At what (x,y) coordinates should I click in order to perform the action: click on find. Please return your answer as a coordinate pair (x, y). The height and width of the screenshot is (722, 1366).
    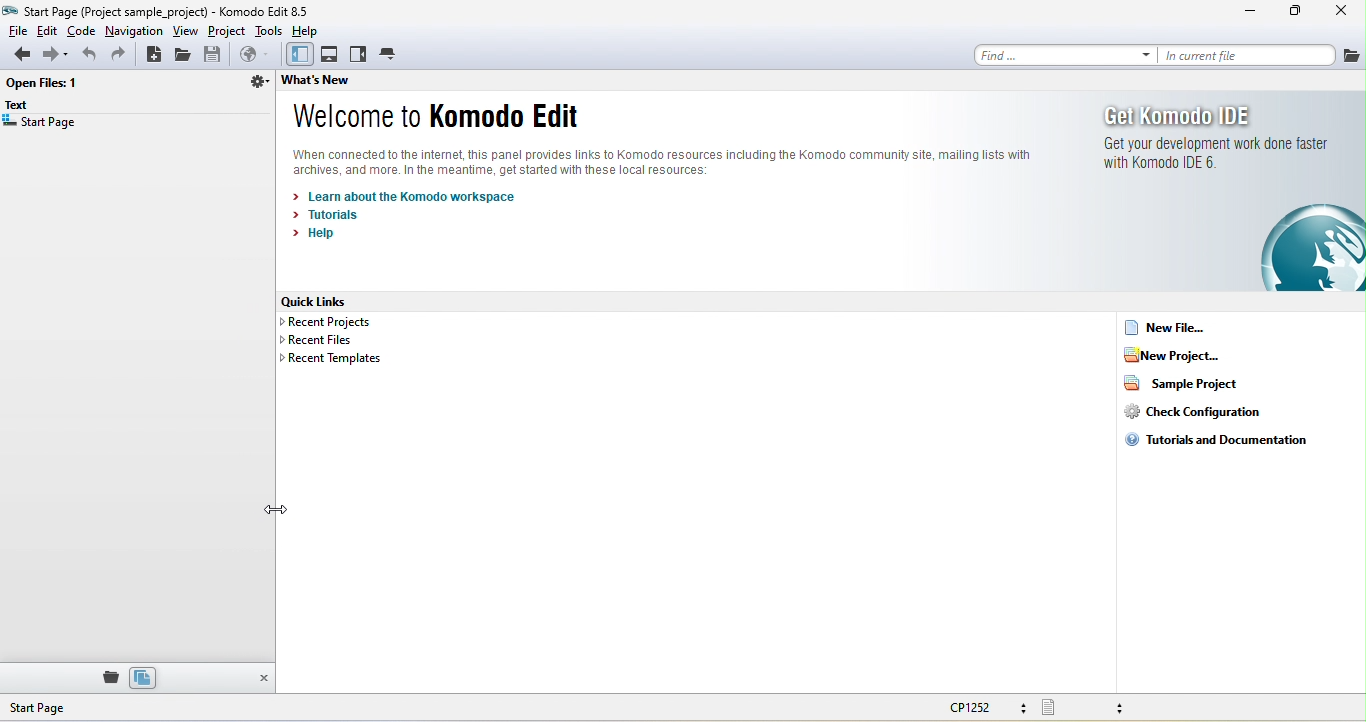
    Looking at the image, I should click on (1059, 54).